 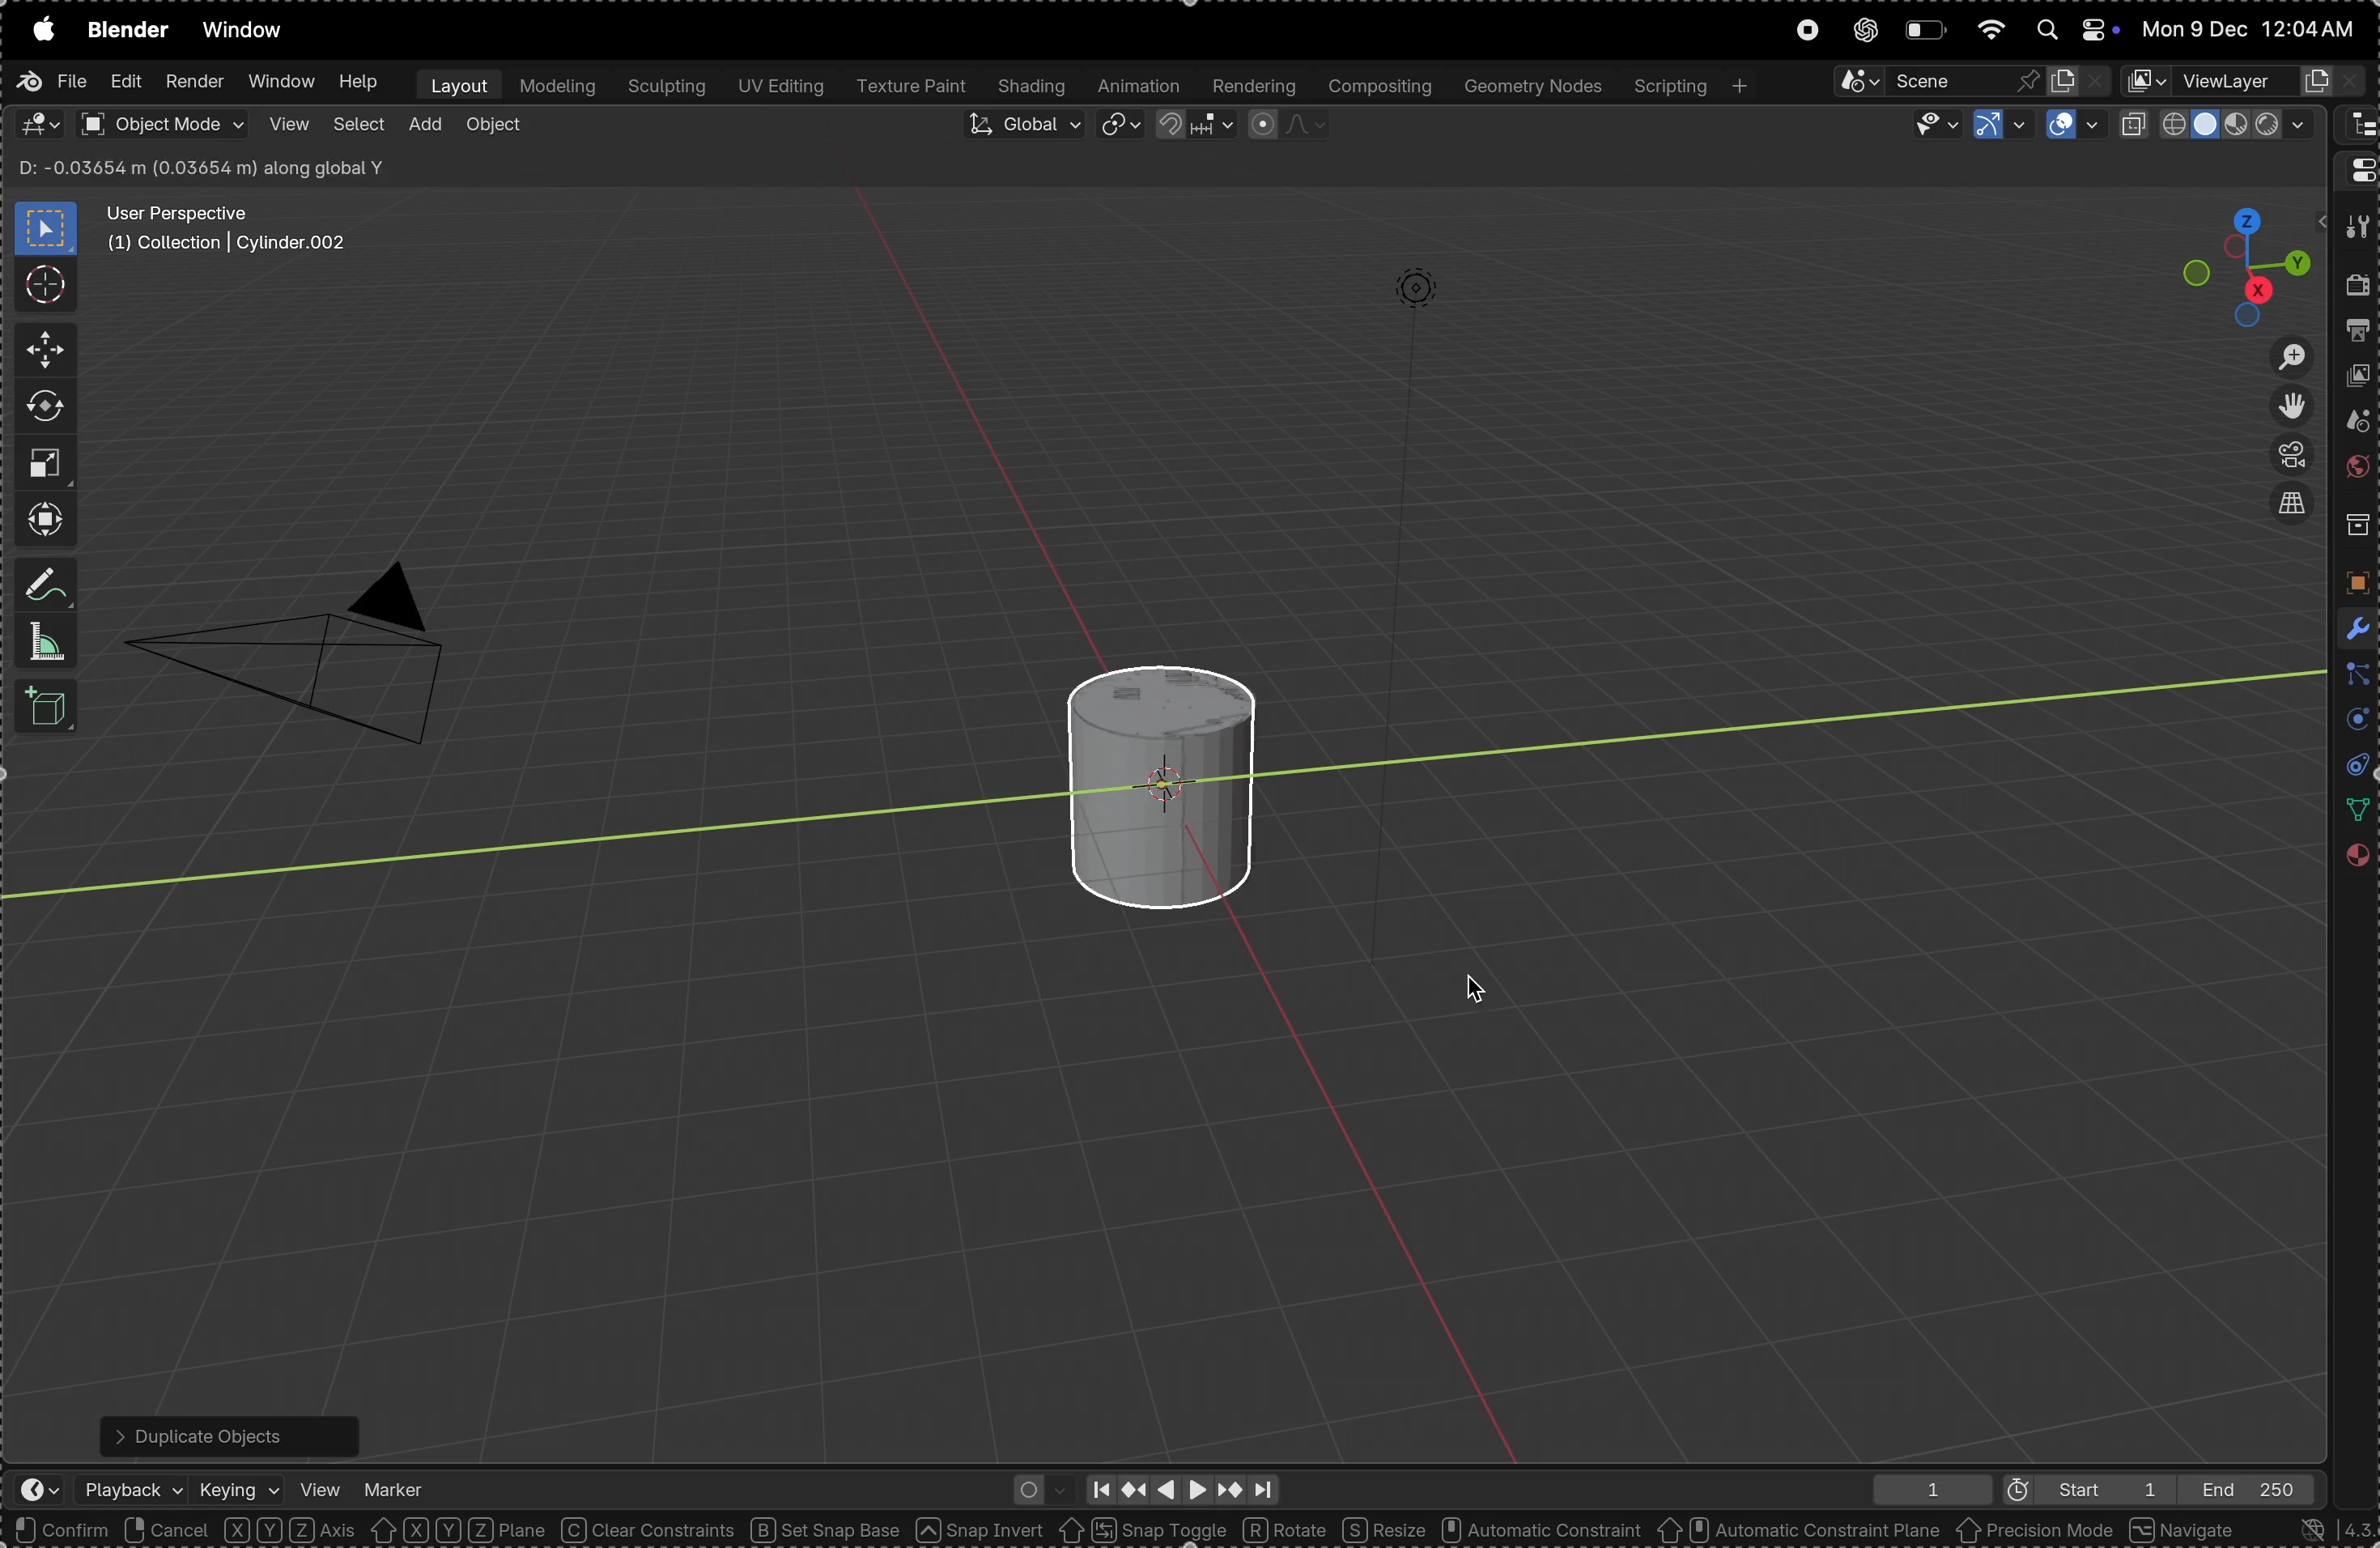 I want to click on Global, so click(x=1021, y=128).